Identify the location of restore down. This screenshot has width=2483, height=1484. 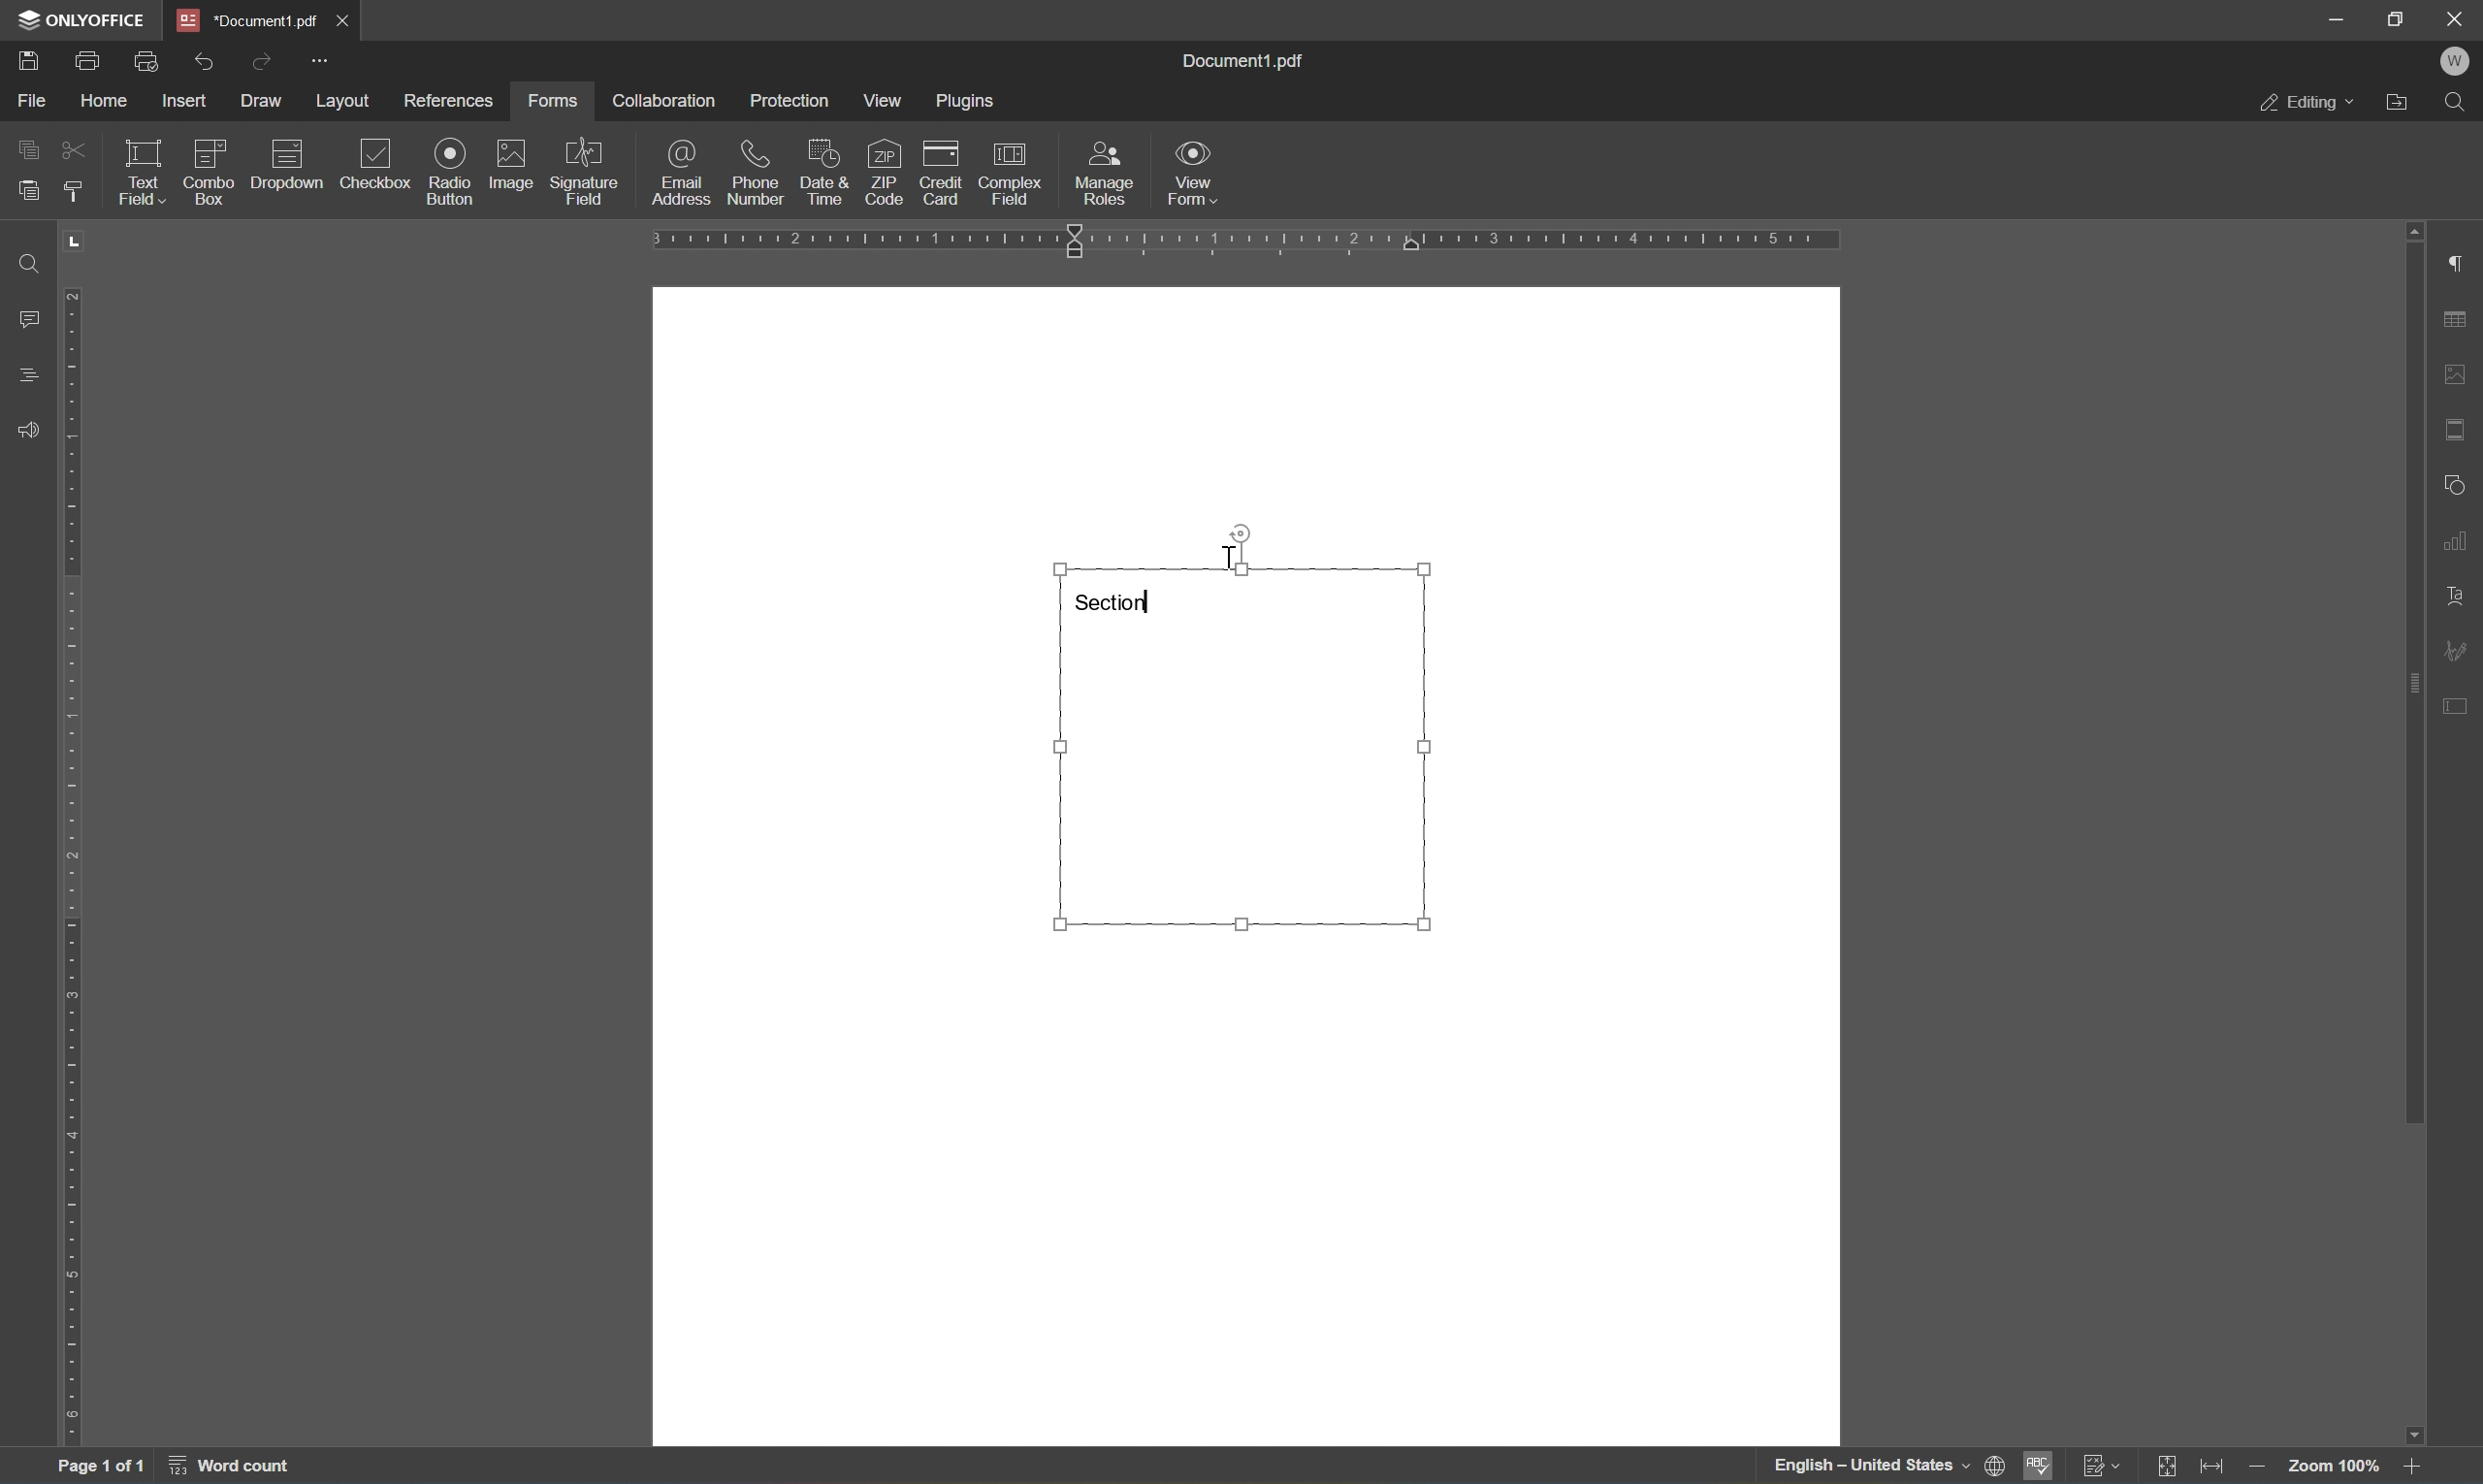
(2398, 20).